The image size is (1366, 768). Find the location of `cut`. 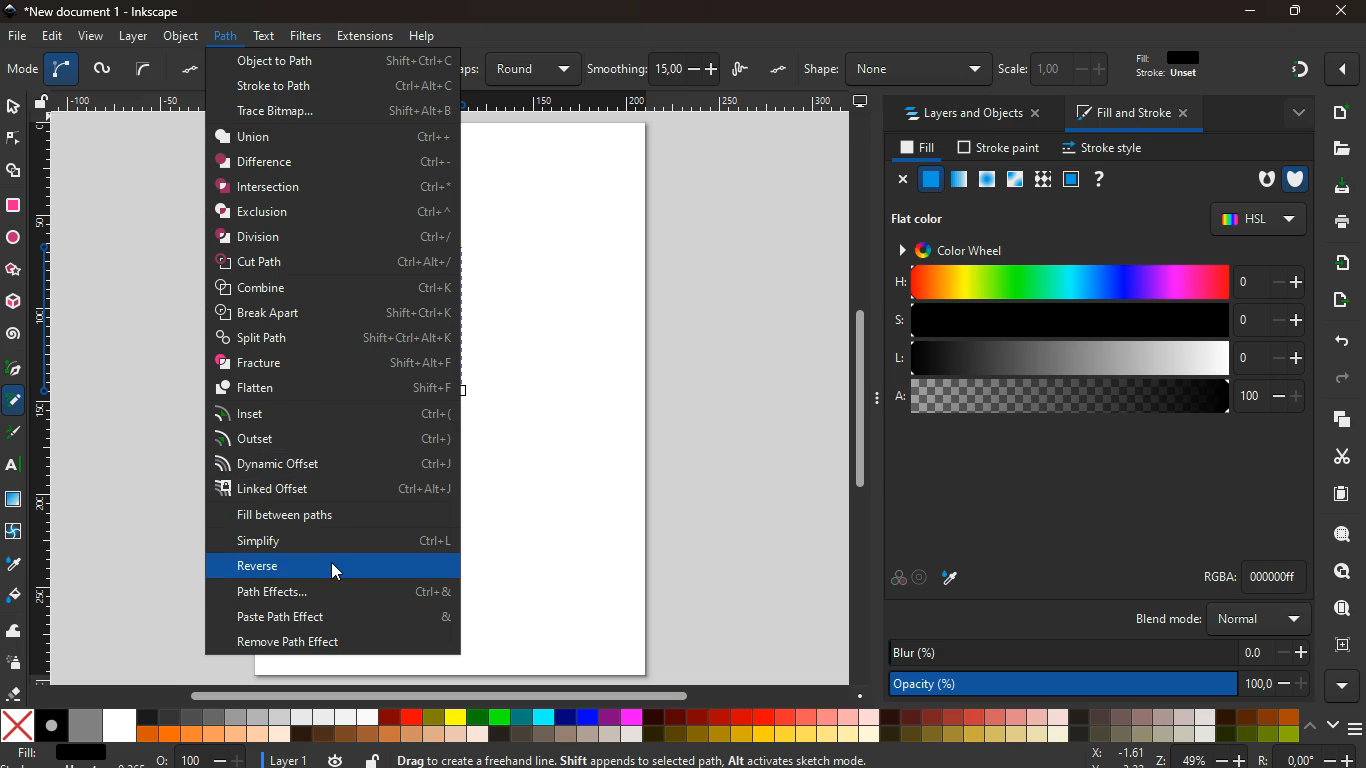

cut is located at coordinates (1336, 456).